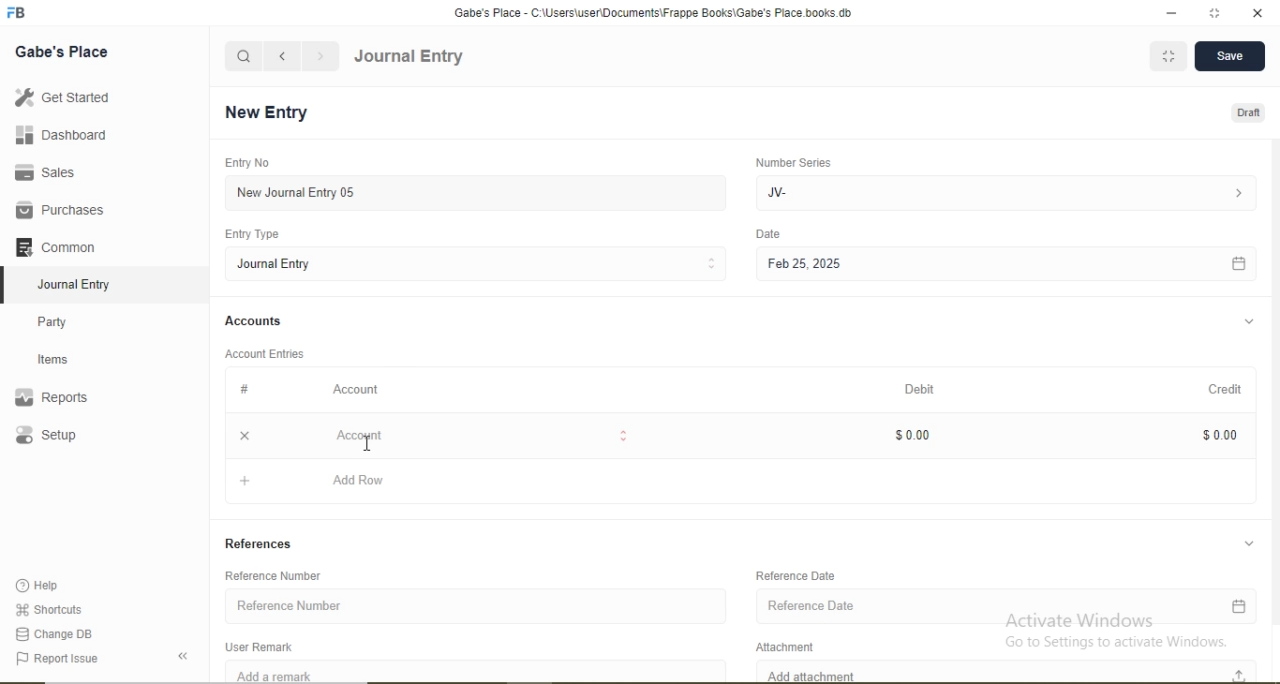  Describe the element at coordinates (263, 352) in the screenshot. I see `Account Entries` at that location.